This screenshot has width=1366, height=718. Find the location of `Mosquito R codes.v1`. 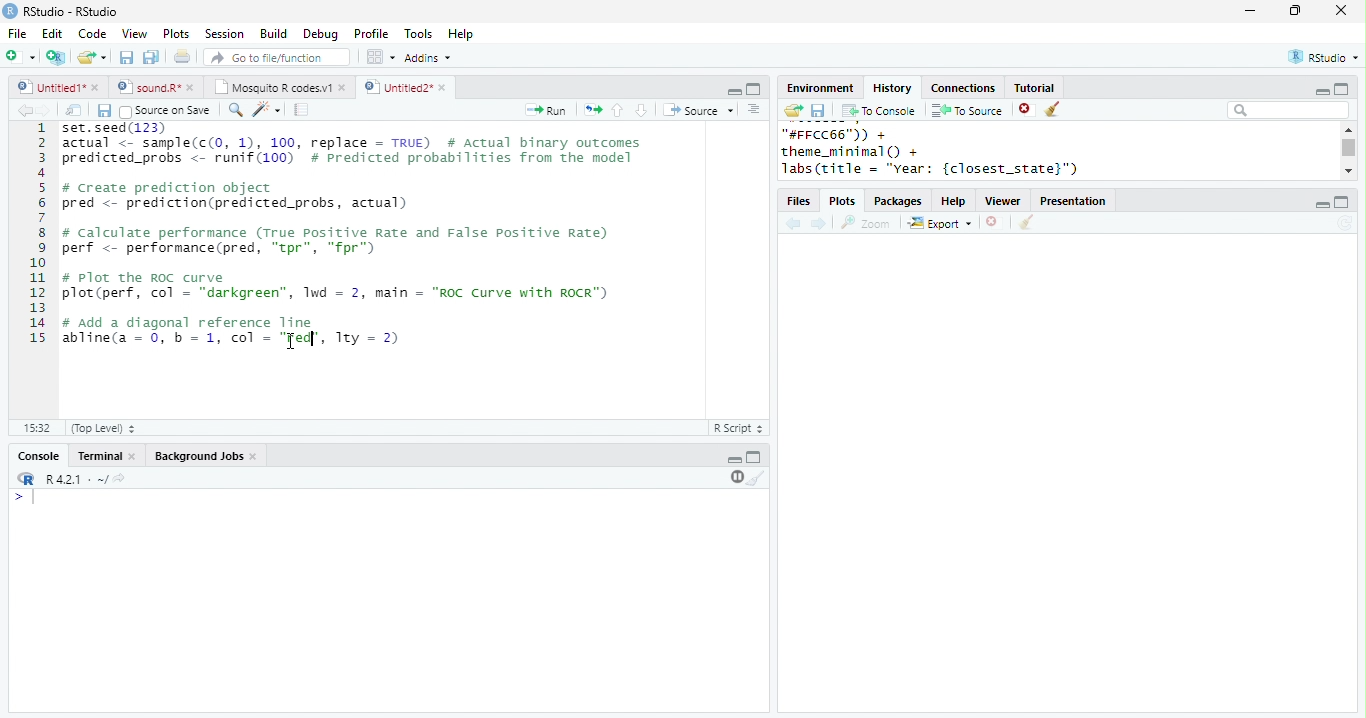

Mosquito R codes.v1 is located at coordinates (273, 87).